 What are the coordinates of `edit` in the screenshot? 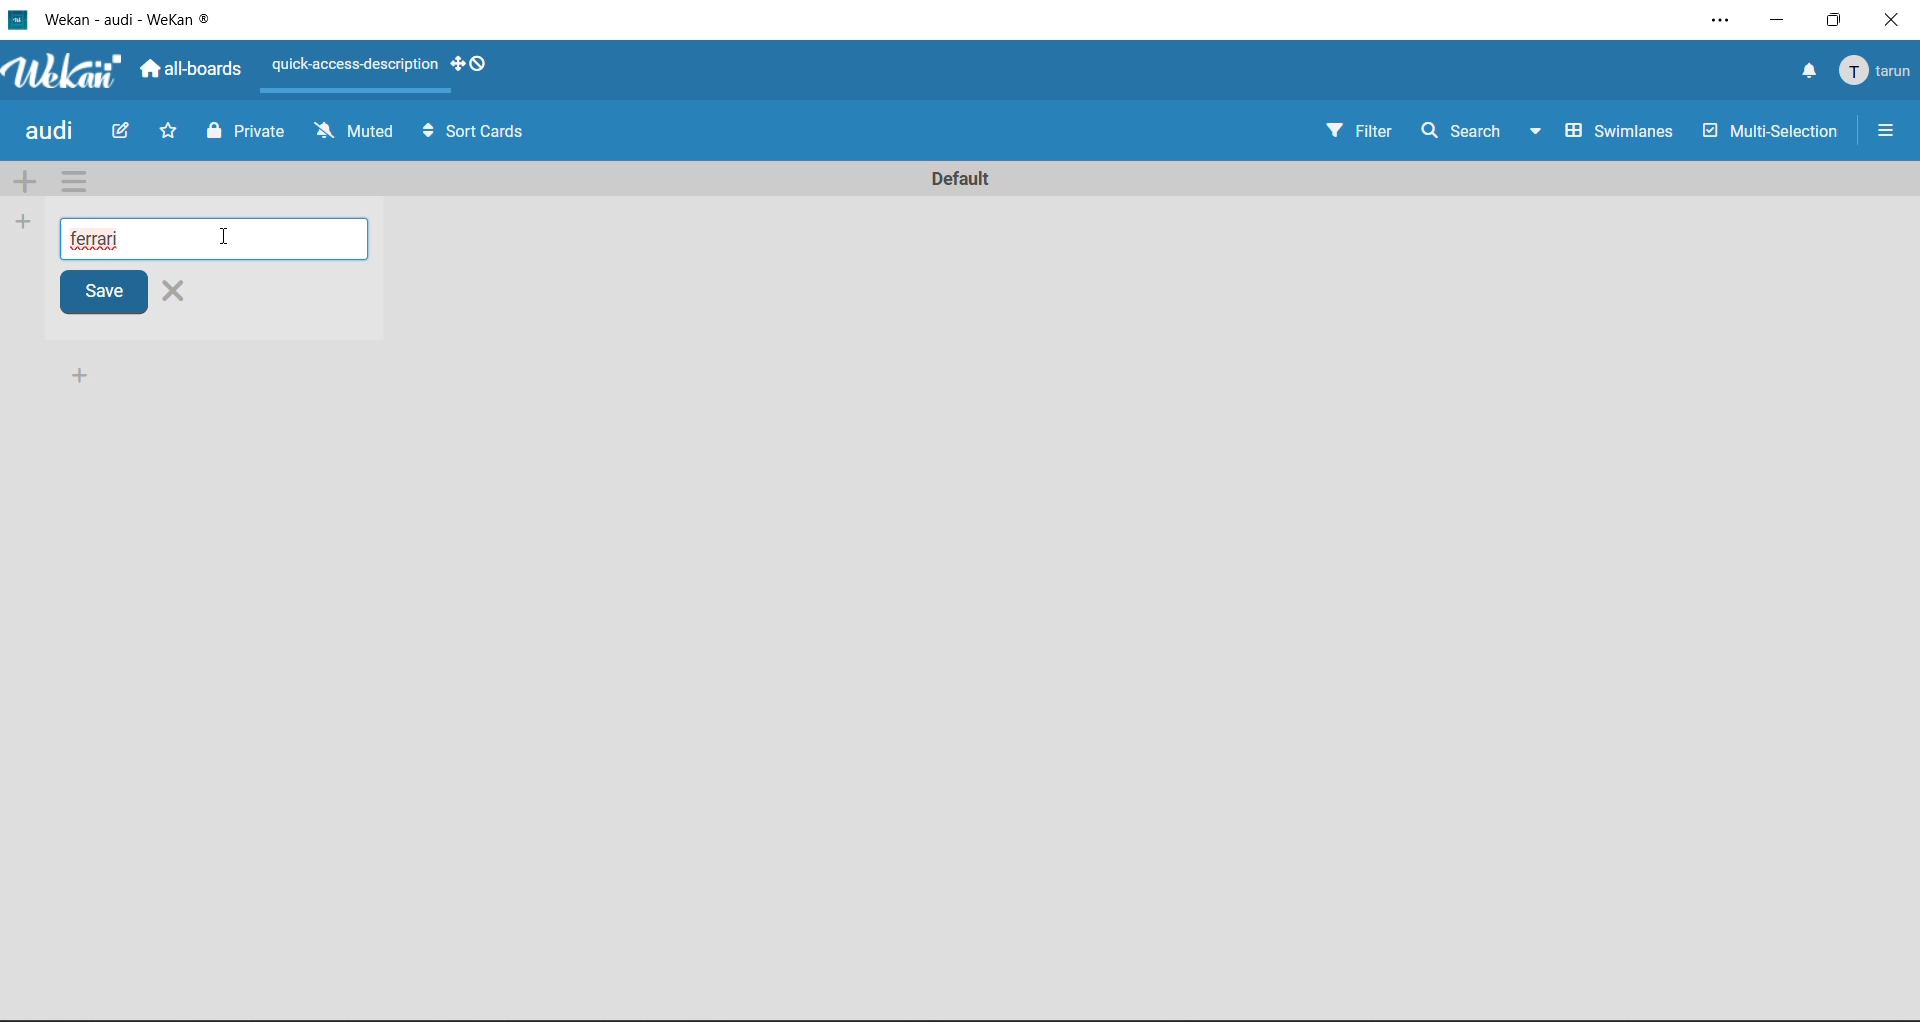 It's located at (124, 134).